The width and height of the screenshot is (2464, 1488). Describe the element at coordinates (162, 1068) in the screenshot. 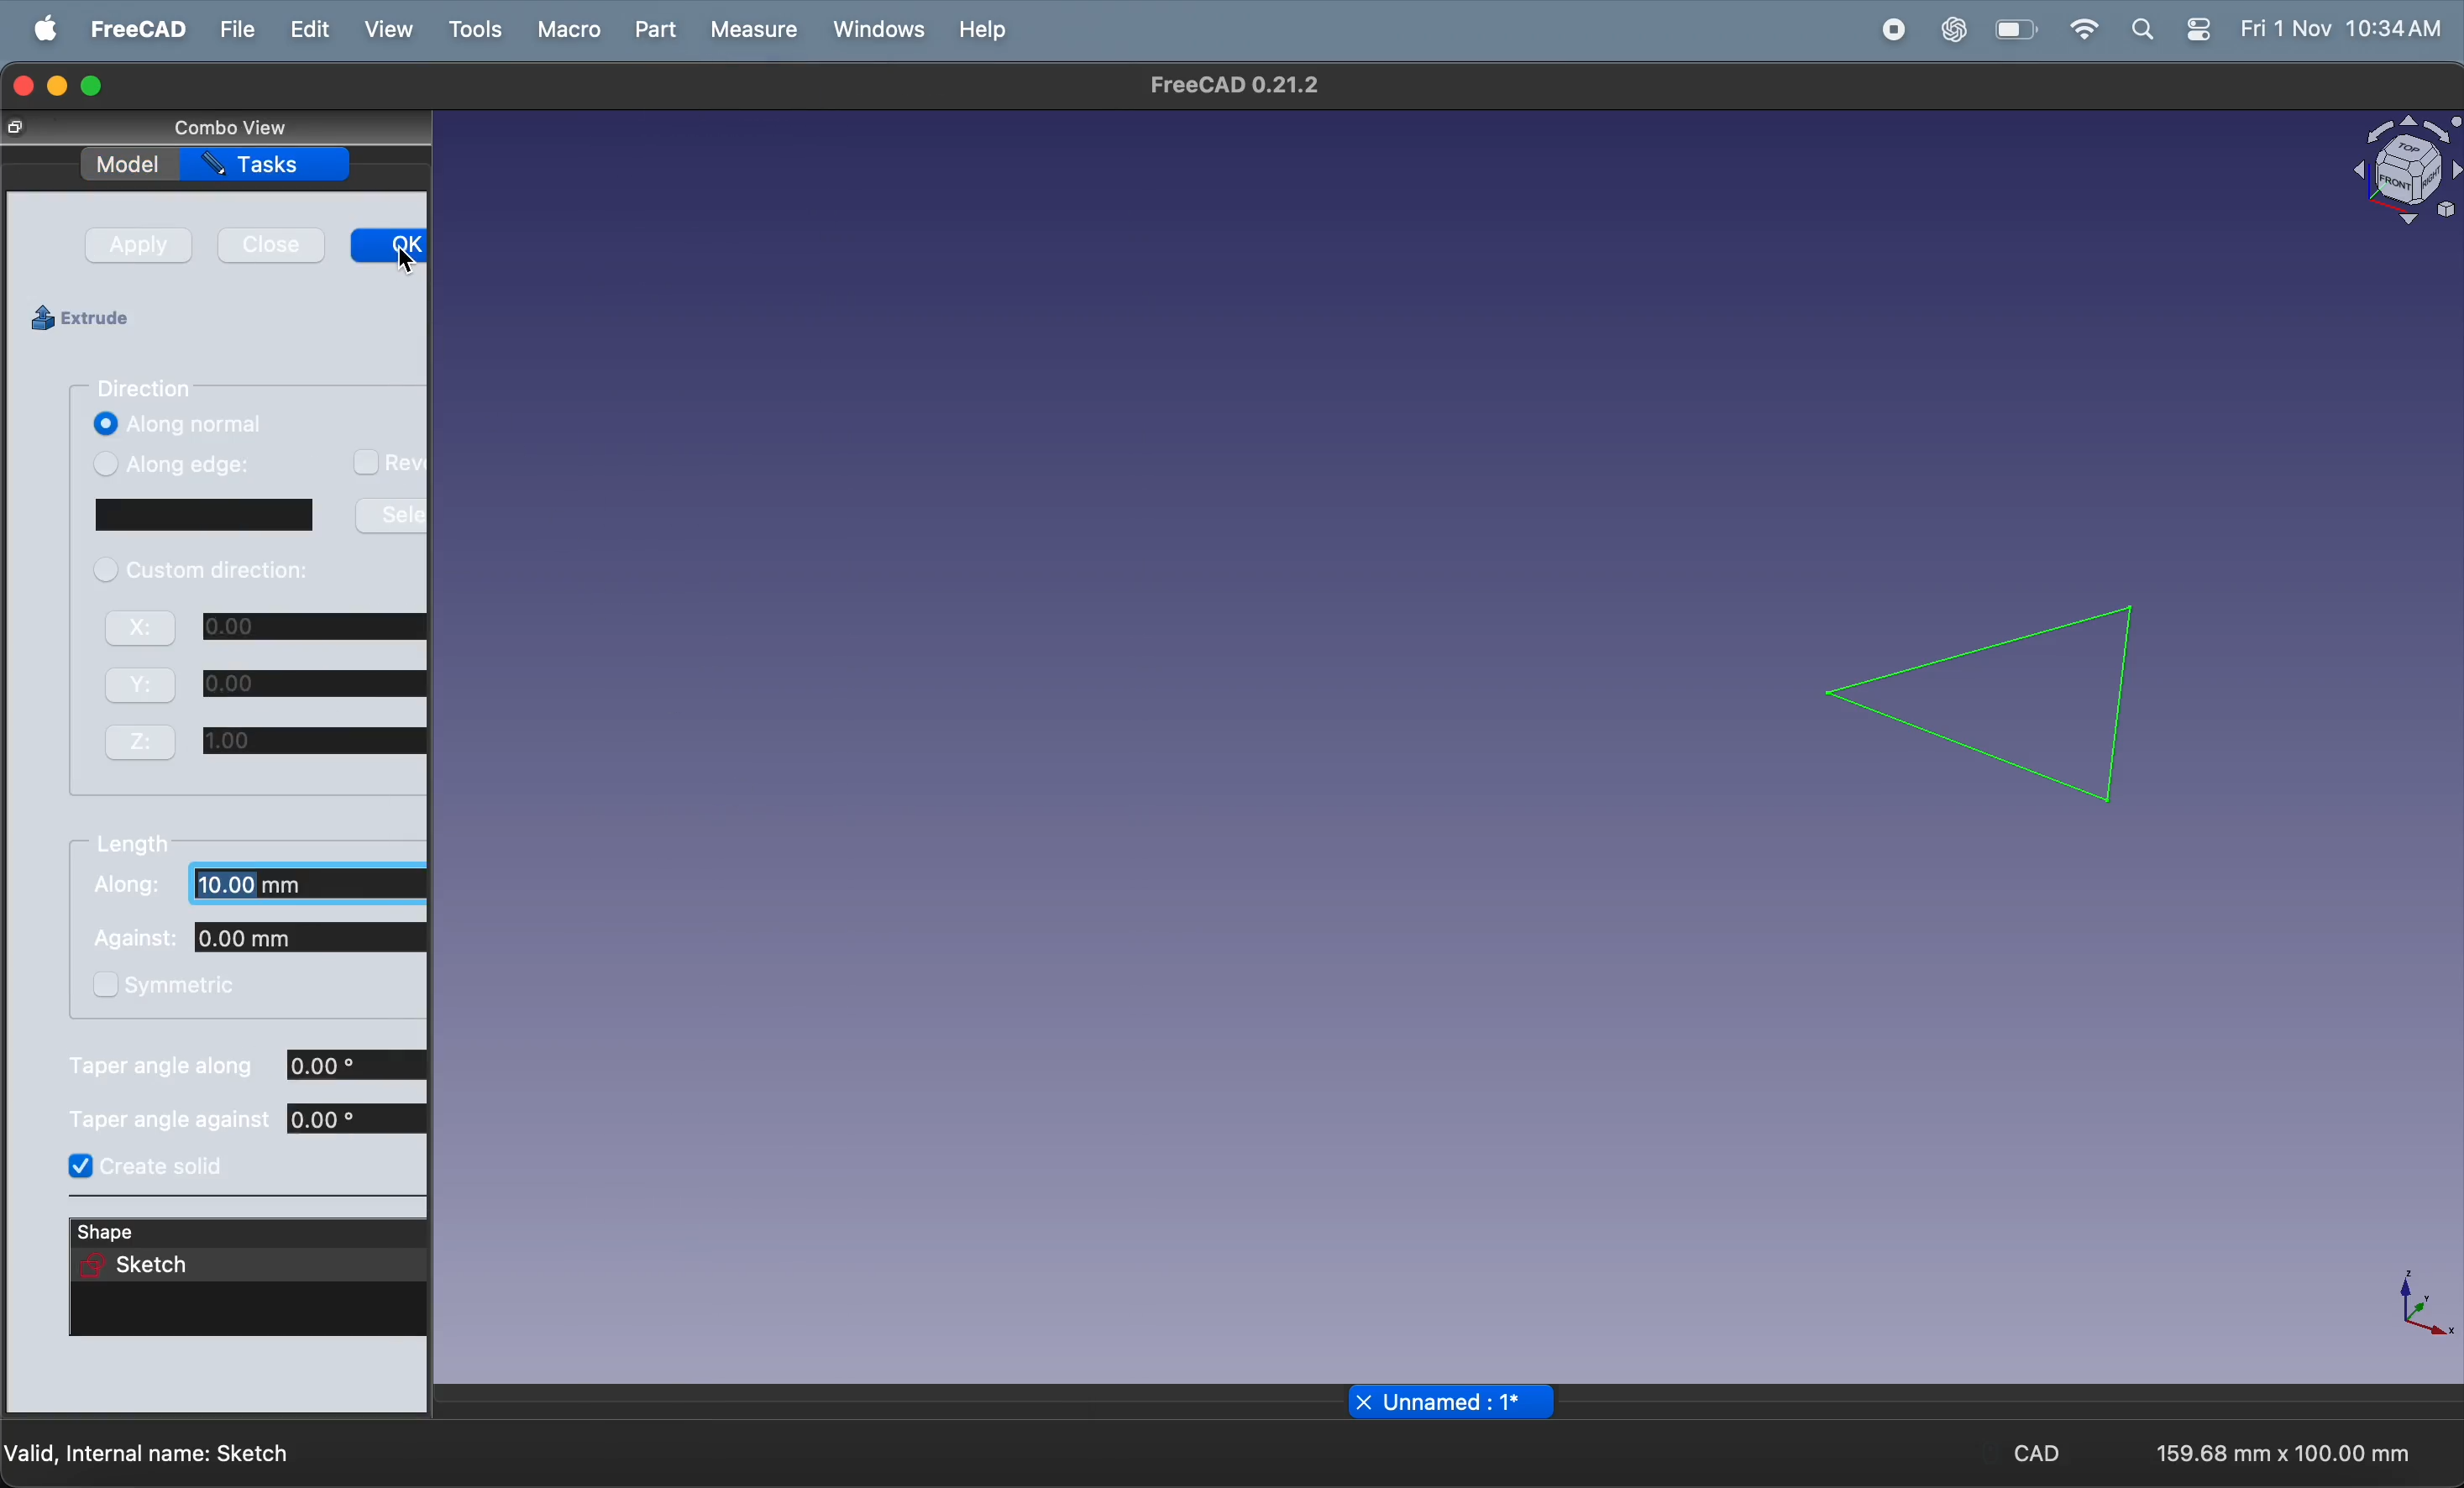

I see `Taper angle along` at that location.